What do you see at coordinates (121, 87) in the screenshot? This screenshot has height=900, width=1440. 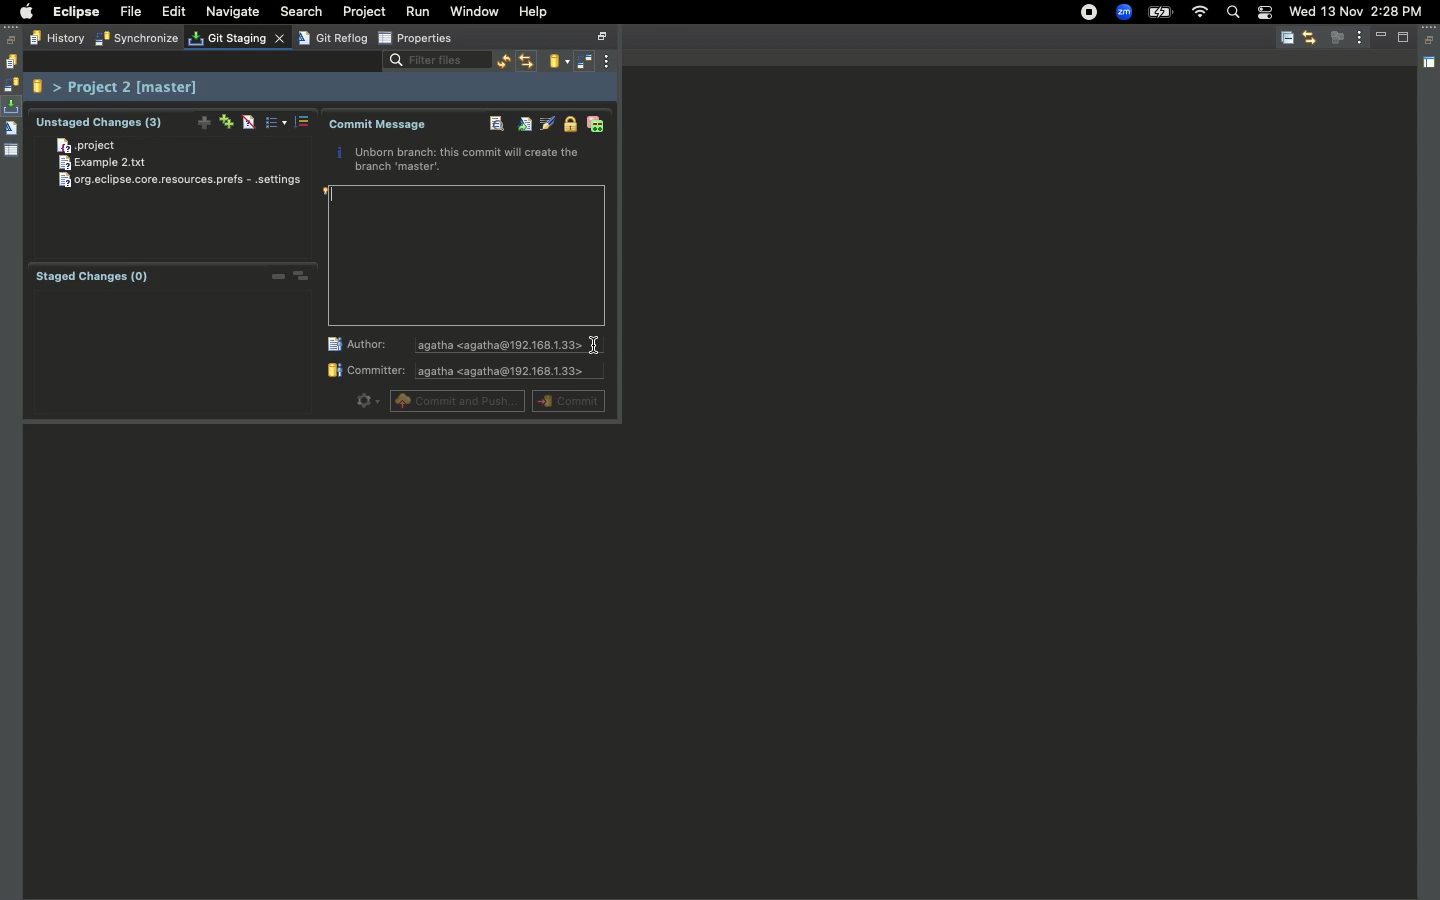 I see `Project 2 (master)` at bounding box center [121, 87].